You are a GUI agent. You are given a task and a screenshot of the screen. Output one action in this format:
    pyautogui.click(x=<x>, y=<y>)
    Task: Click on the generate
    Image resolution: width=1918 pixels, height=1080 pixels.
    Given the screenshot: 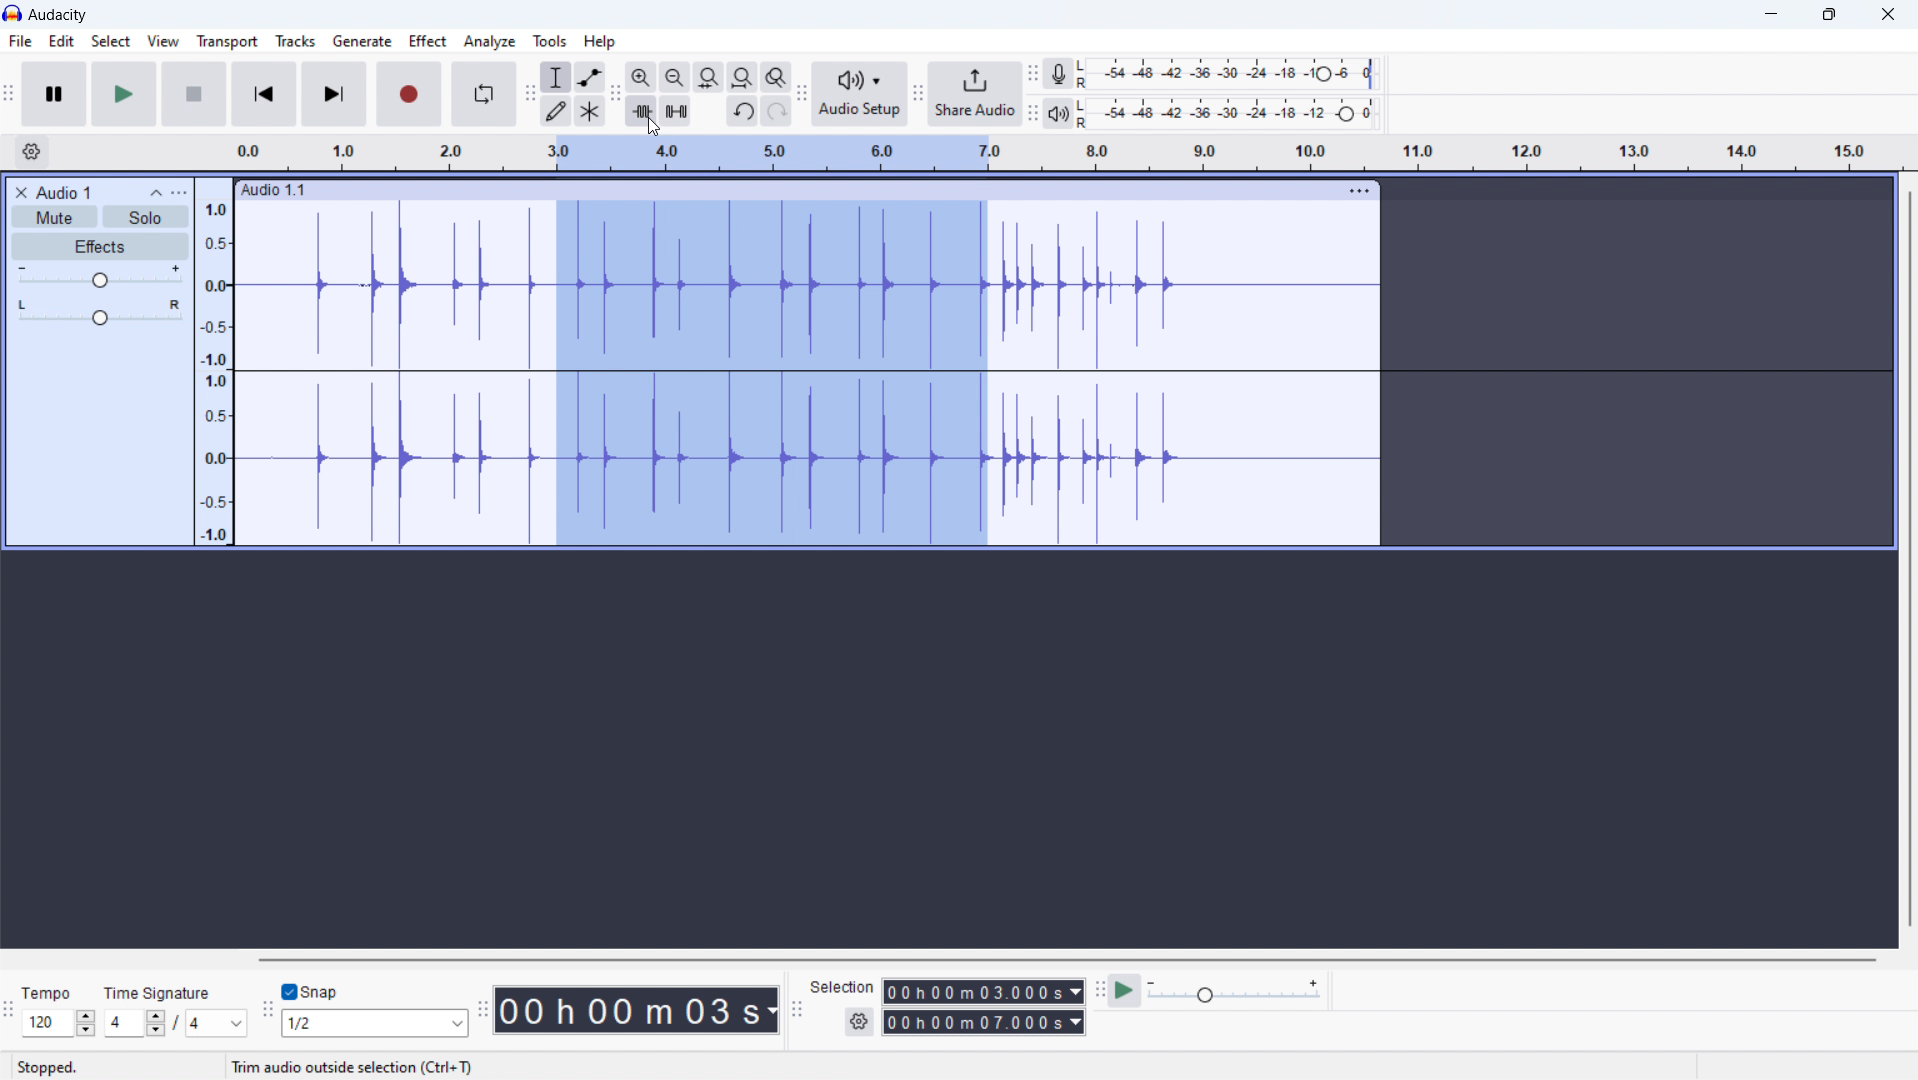 What is the action you would take?
    pyautogui.click(x=362, y=41)
    